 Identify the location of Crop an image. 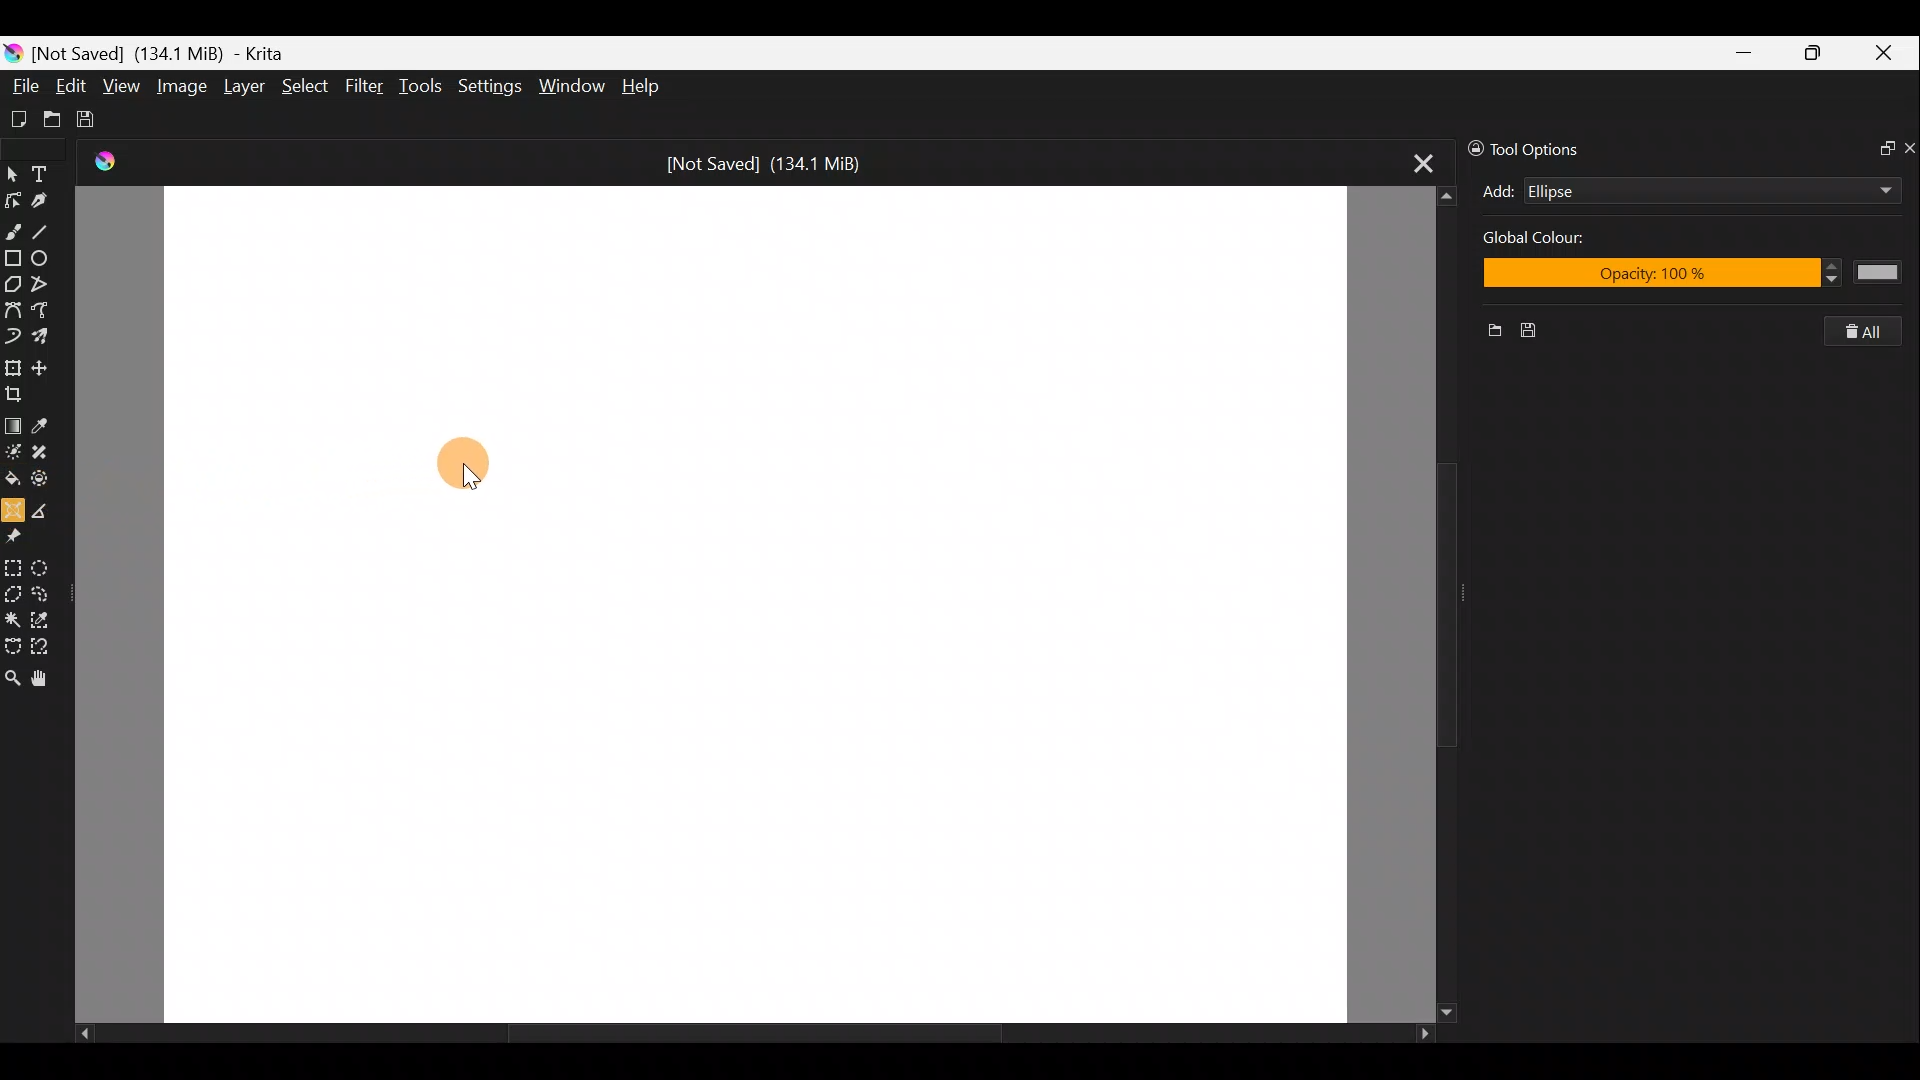
(19, 392).